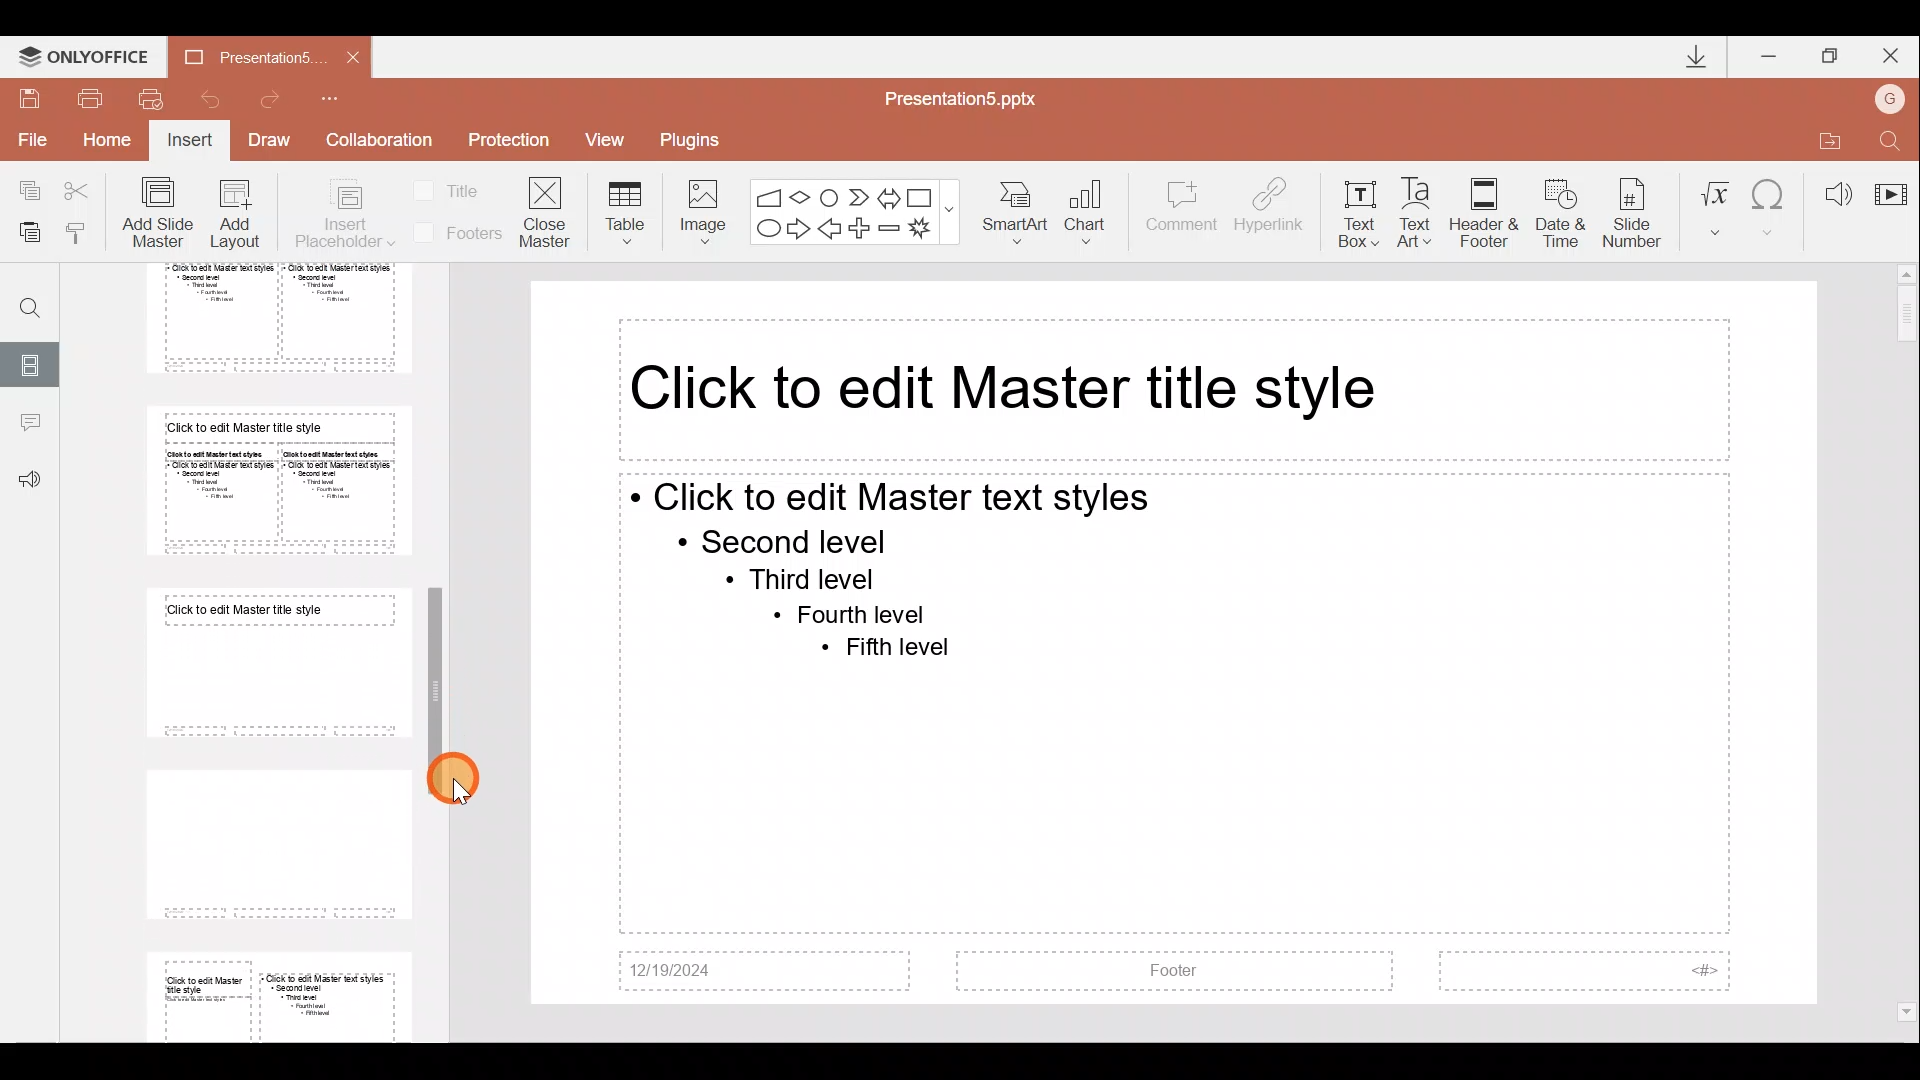 Image resolution: width=1920 pixels, height=1080 pixels. Describe the element at coordinates (276, 142) in the screenshot. I see `Draw` at that location.